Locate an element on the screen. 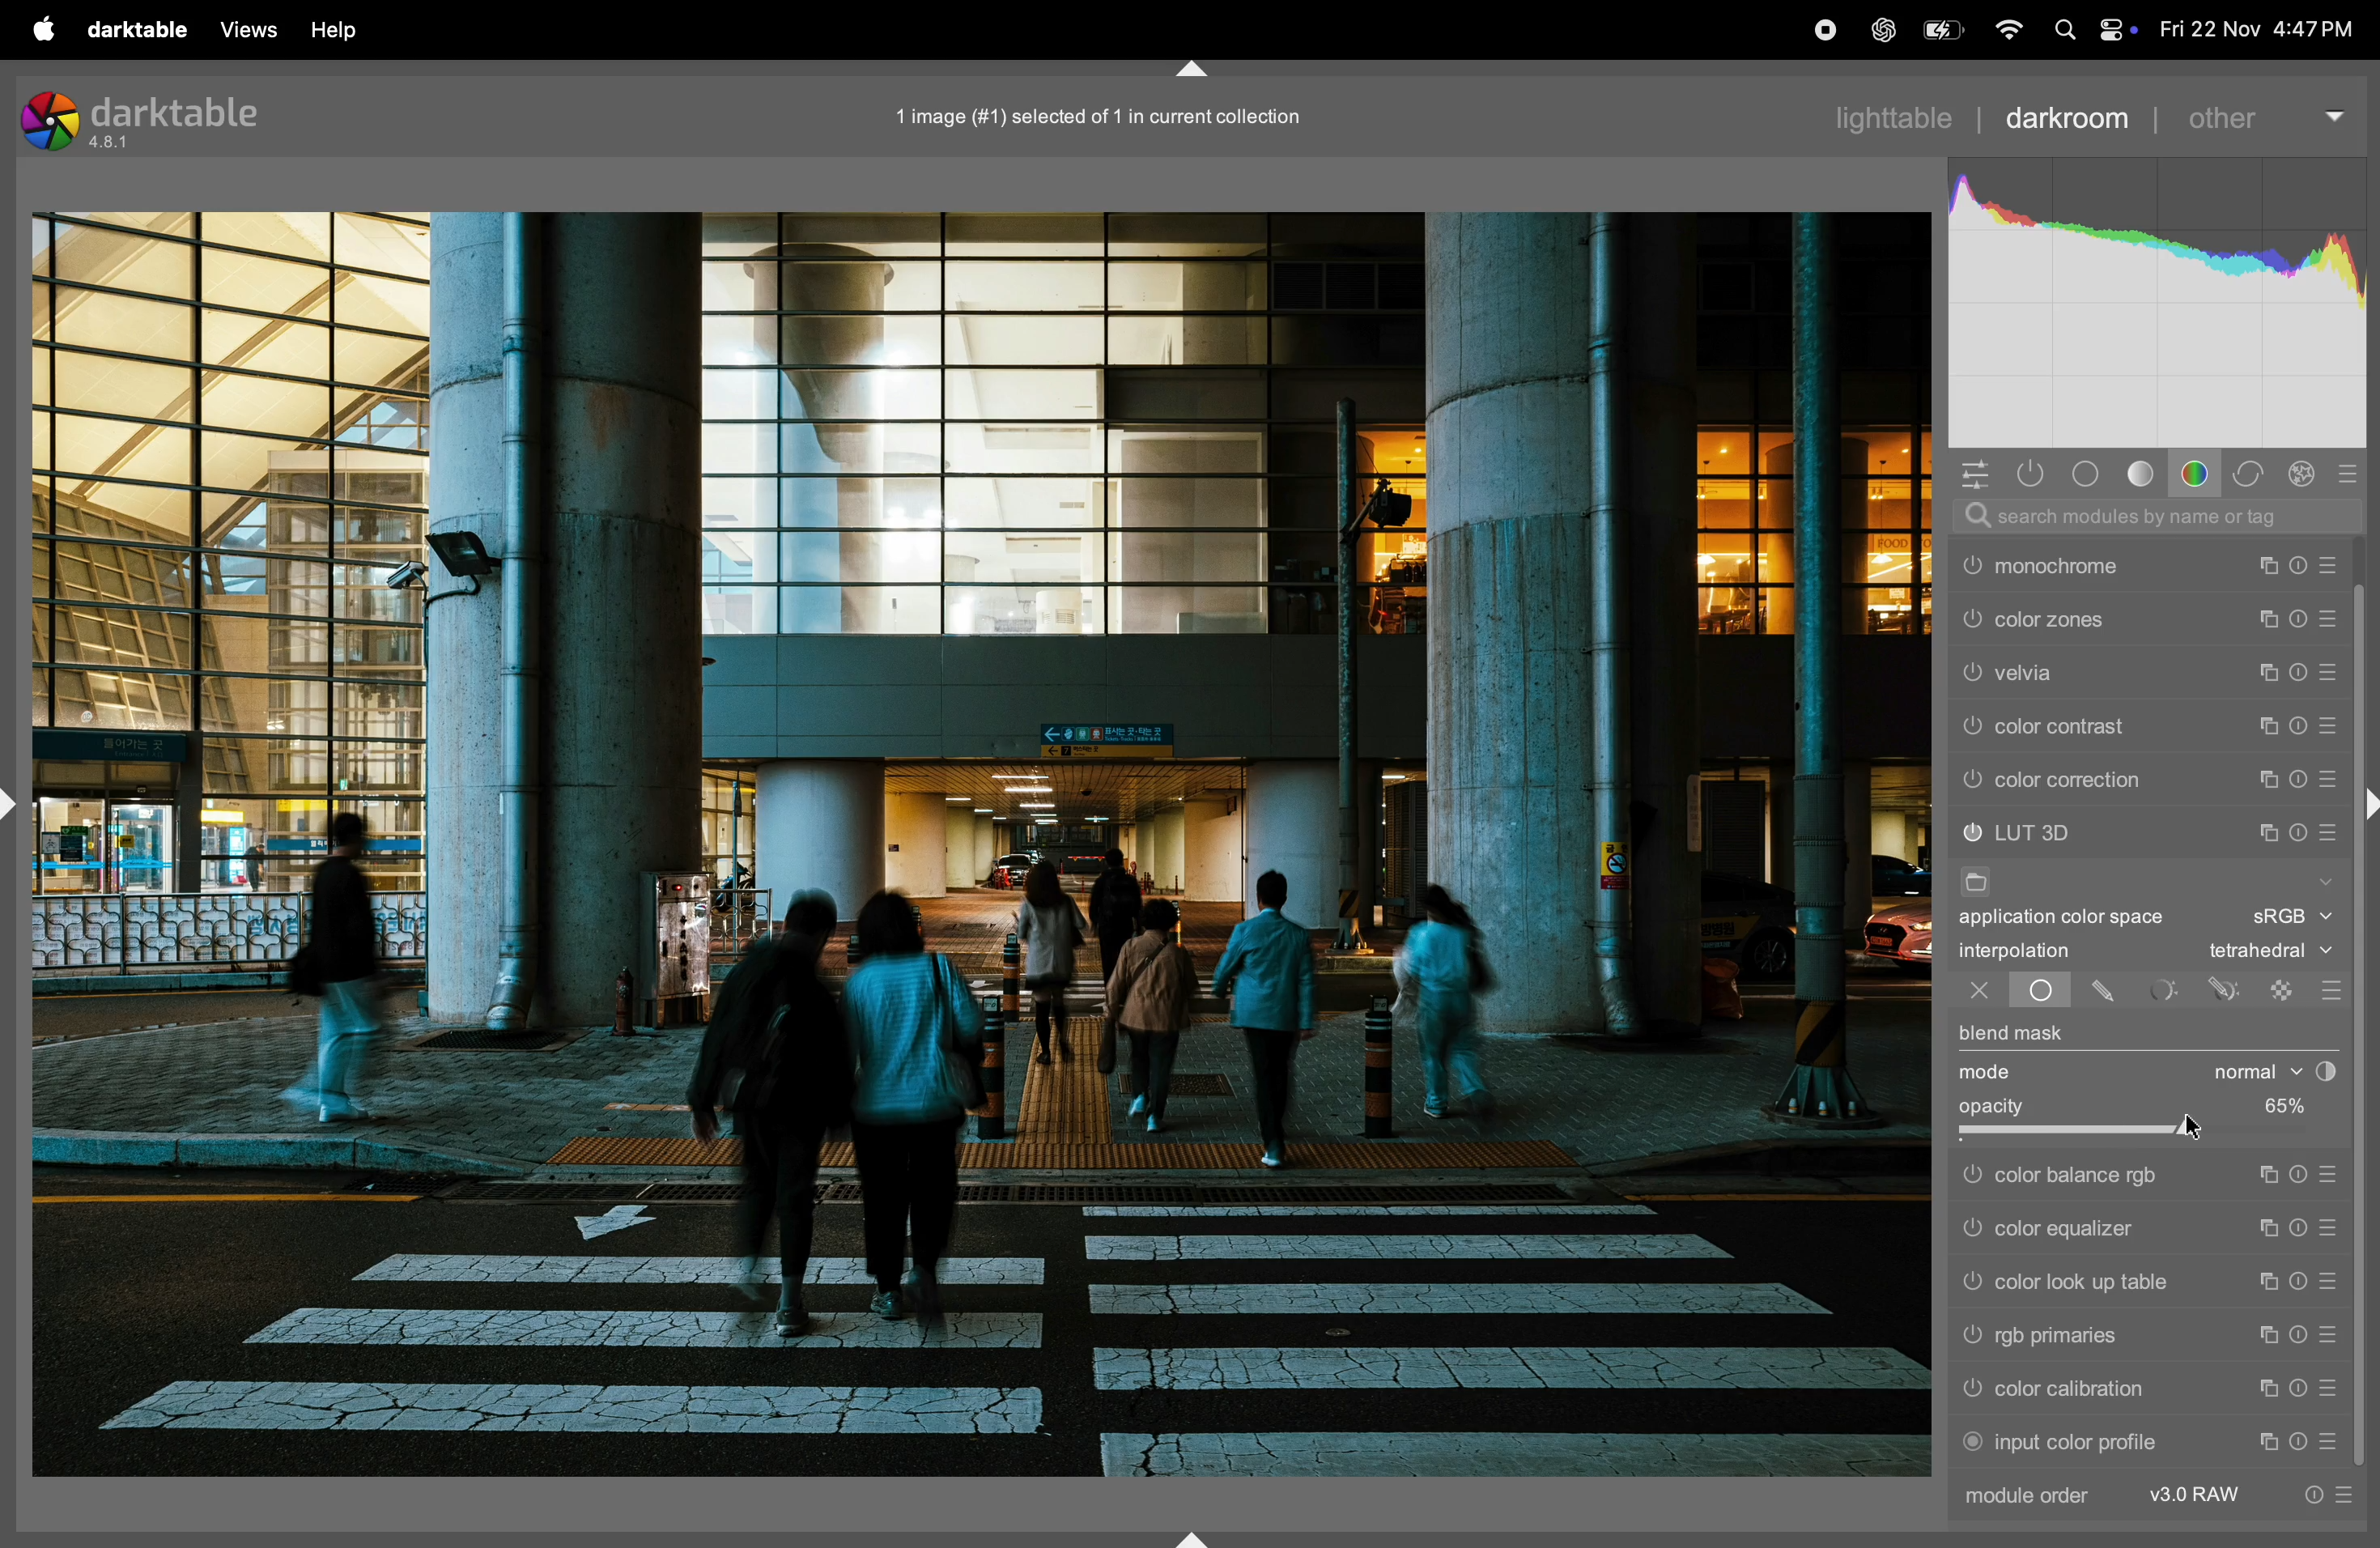 The height and width of the screenshot is (1548, 2380). color correction switched off is located at coordinates (1973, 780).